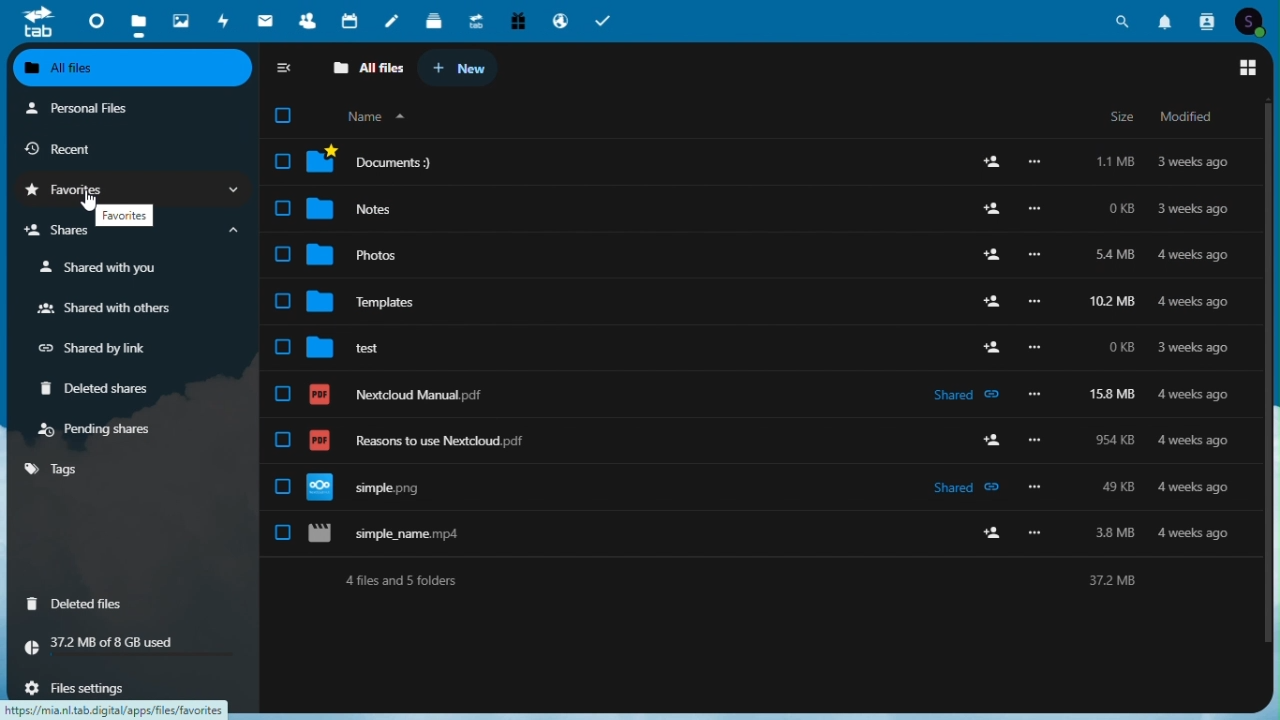 The width and height of the screenshot is (1280, 720). What do you see at coordinates (181, 19) in the screenshot?
I see `Photos` at bounding box center [181, 19].